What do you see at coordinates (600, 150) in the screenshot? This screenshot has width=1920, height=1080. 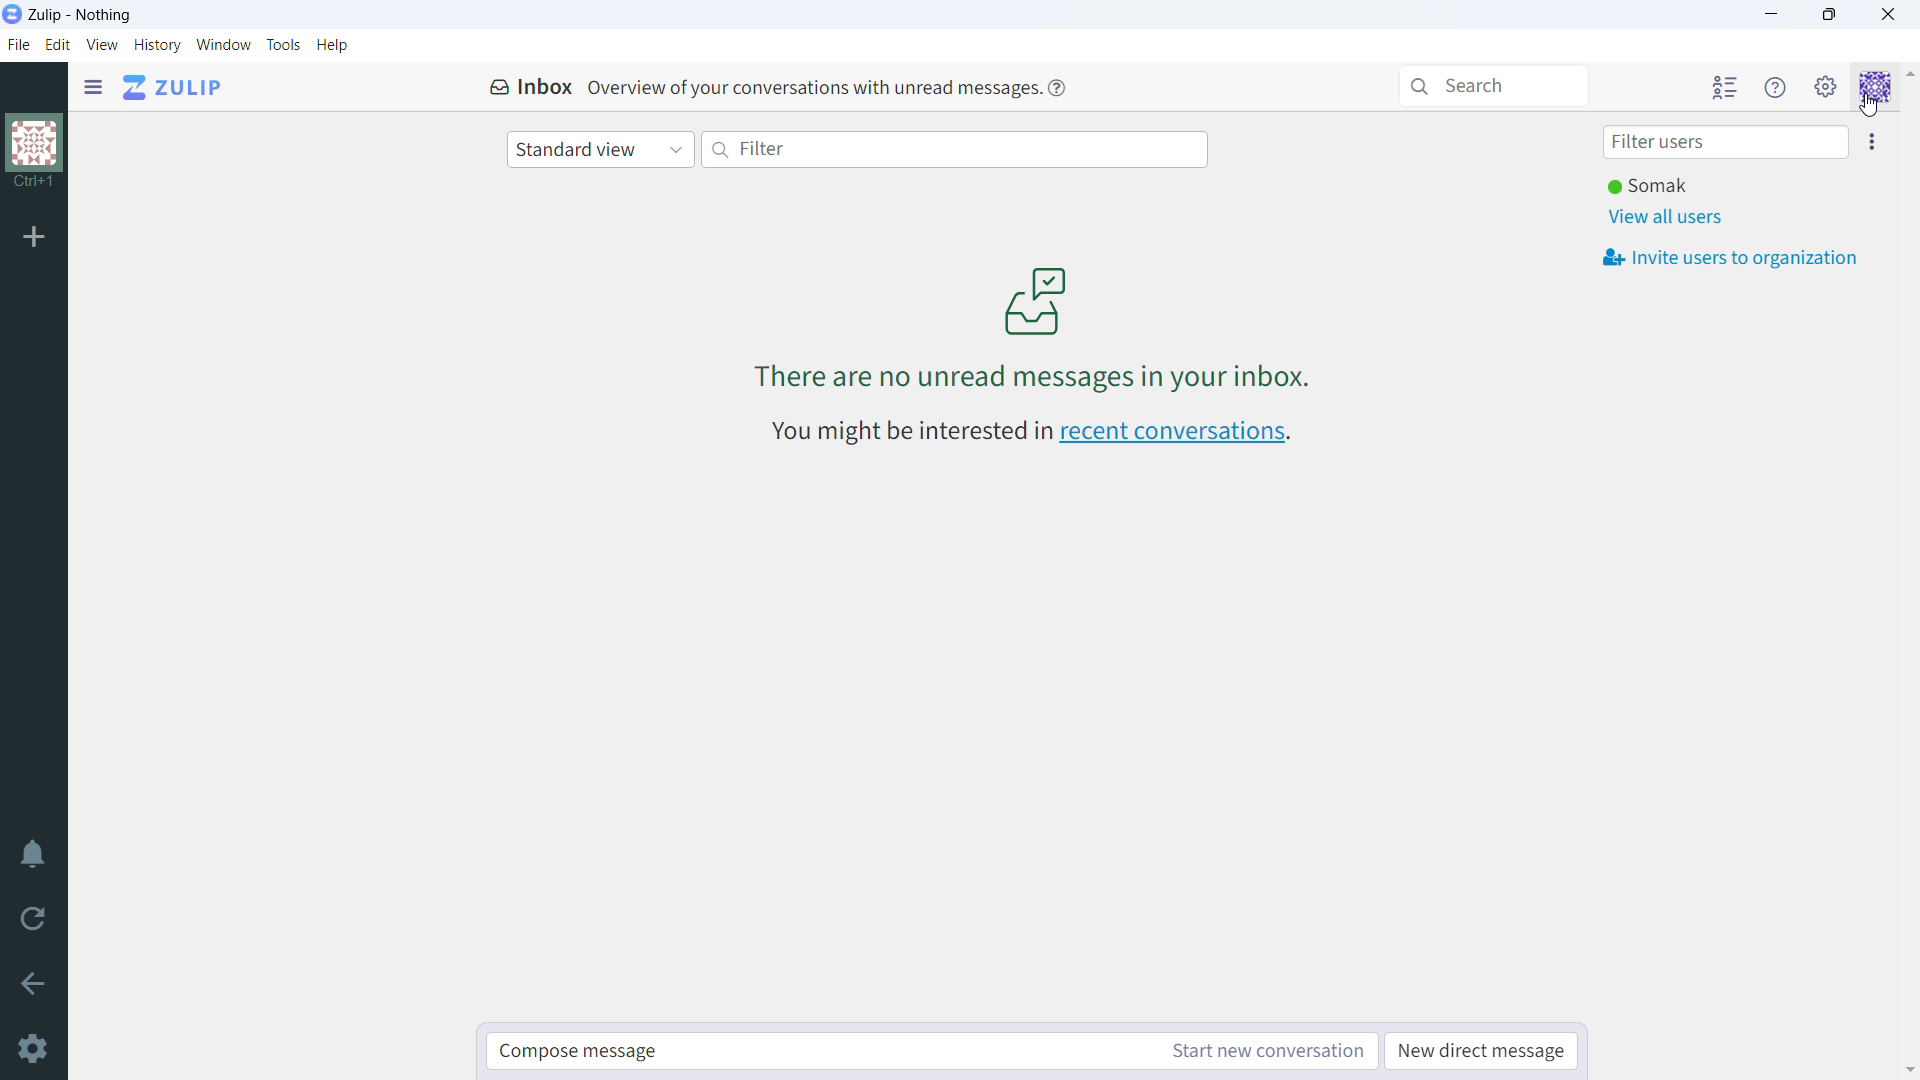 I see `select view` at bounding box center [600, 150].